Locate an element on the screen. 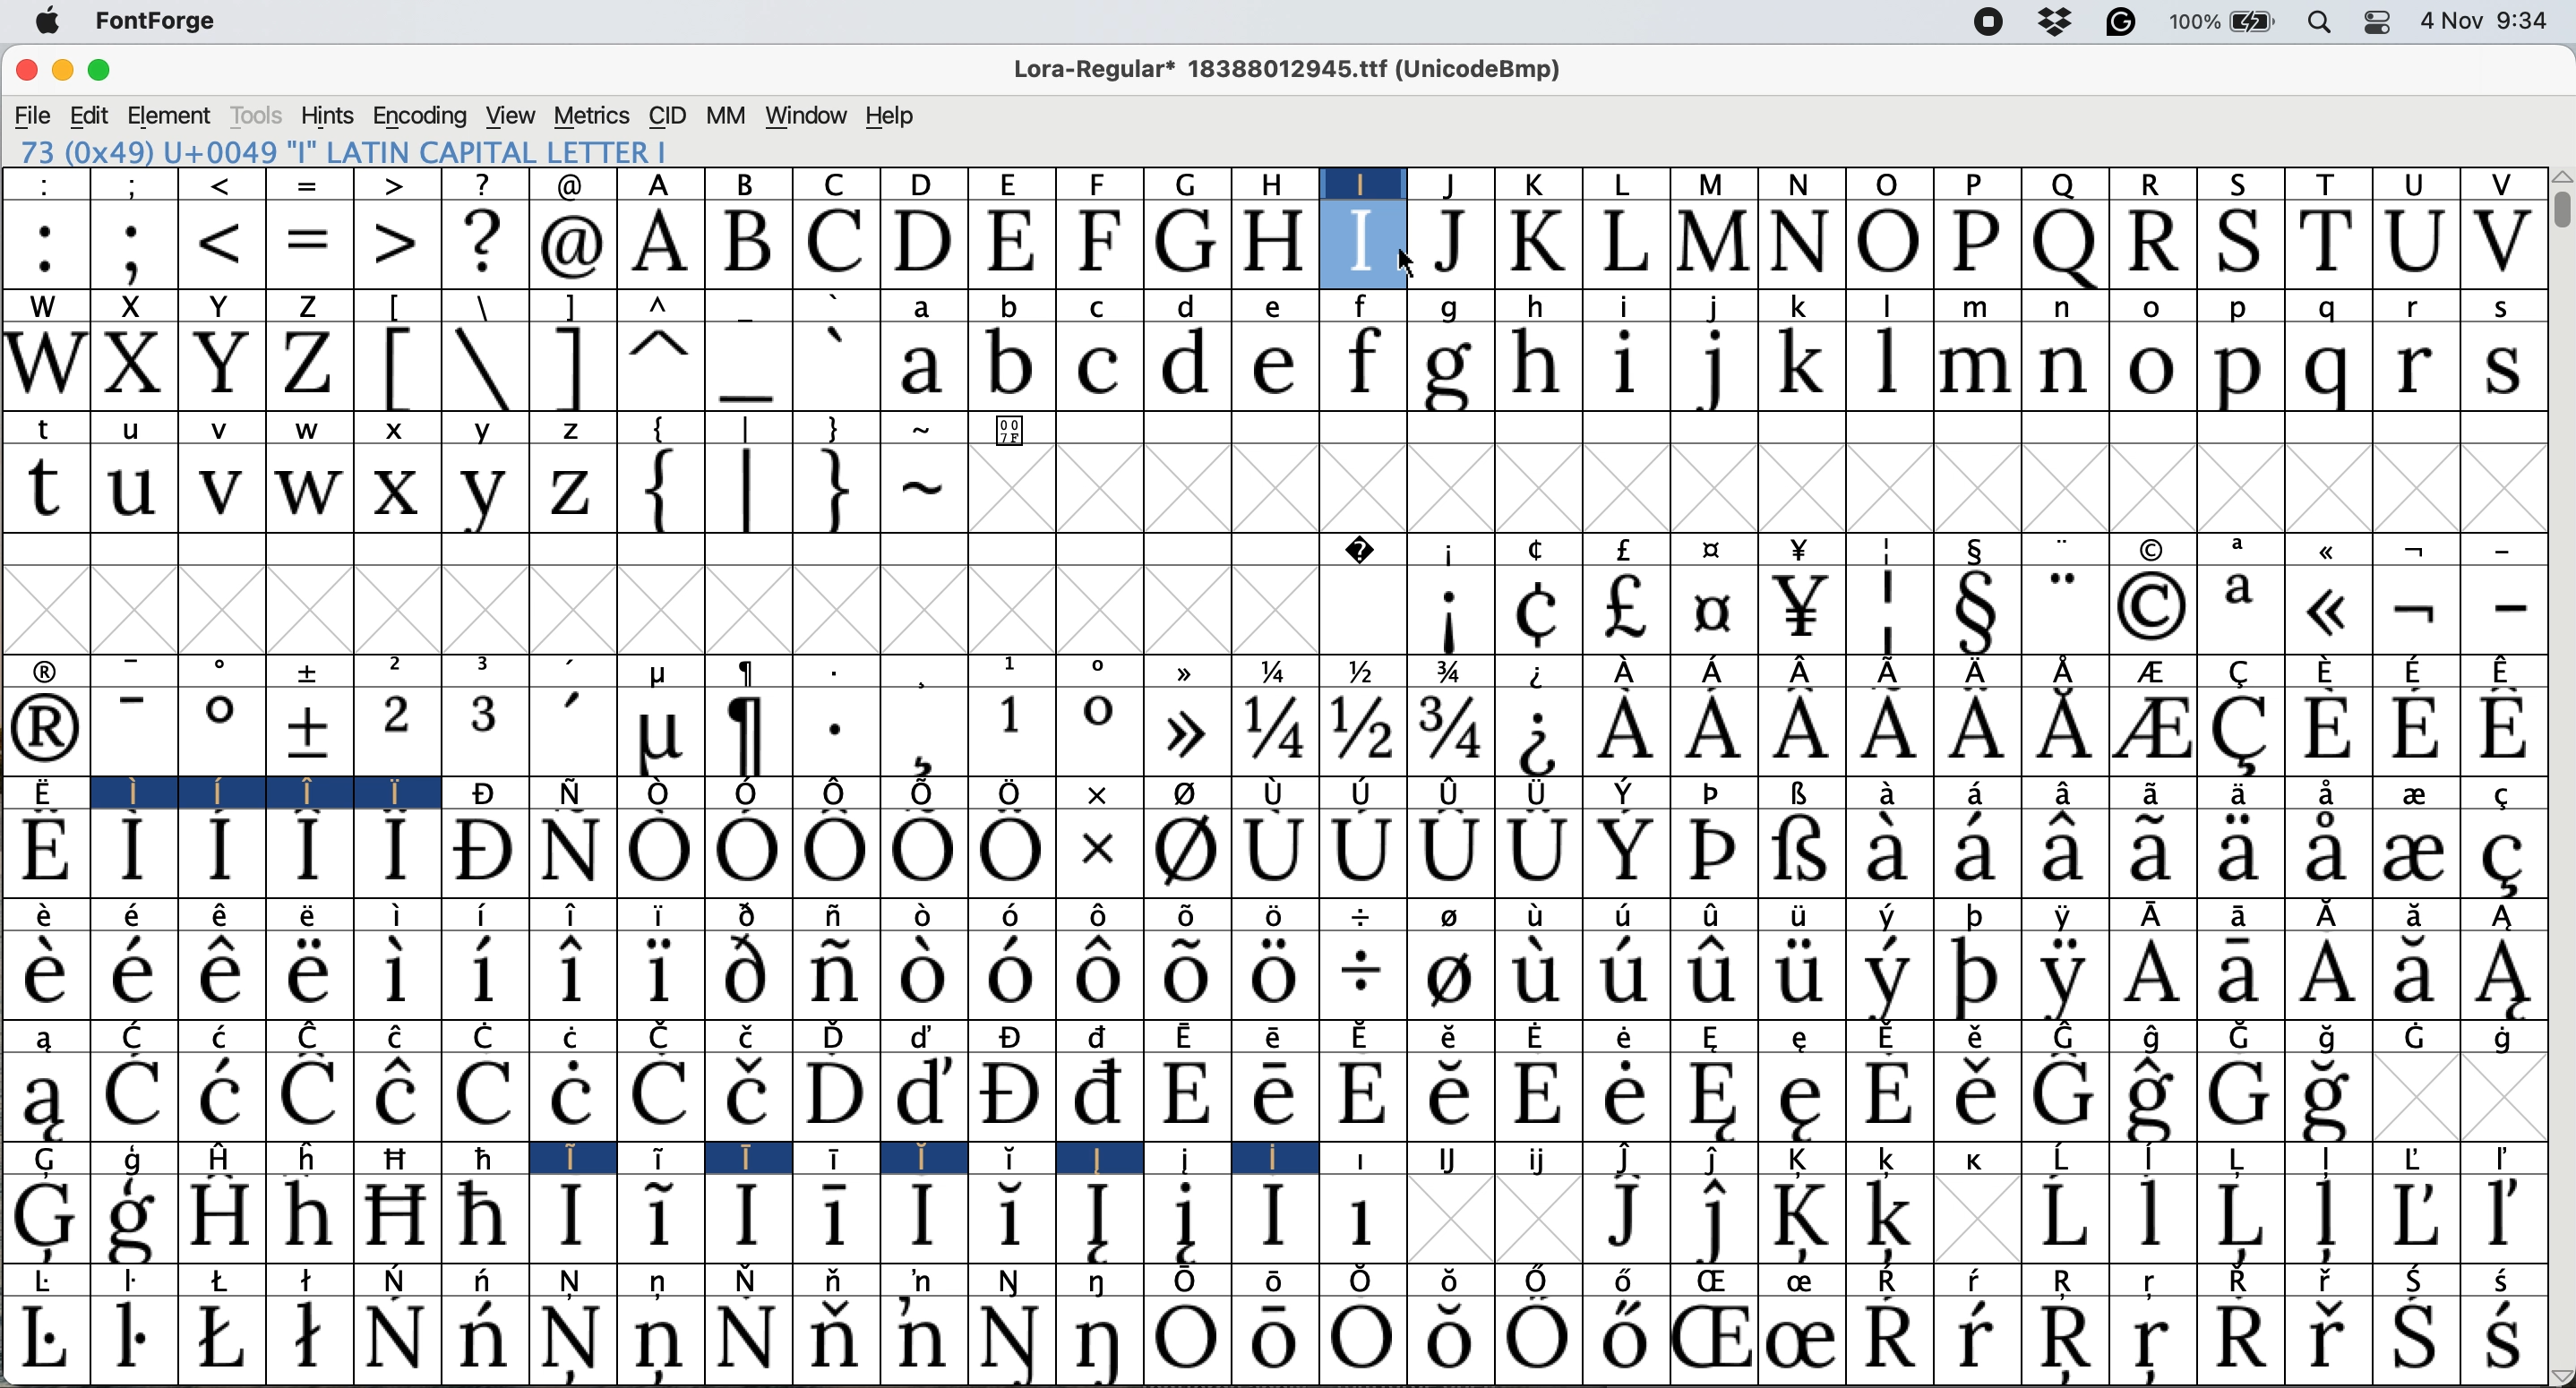  Symbol is located at coordinates (838, 1034).